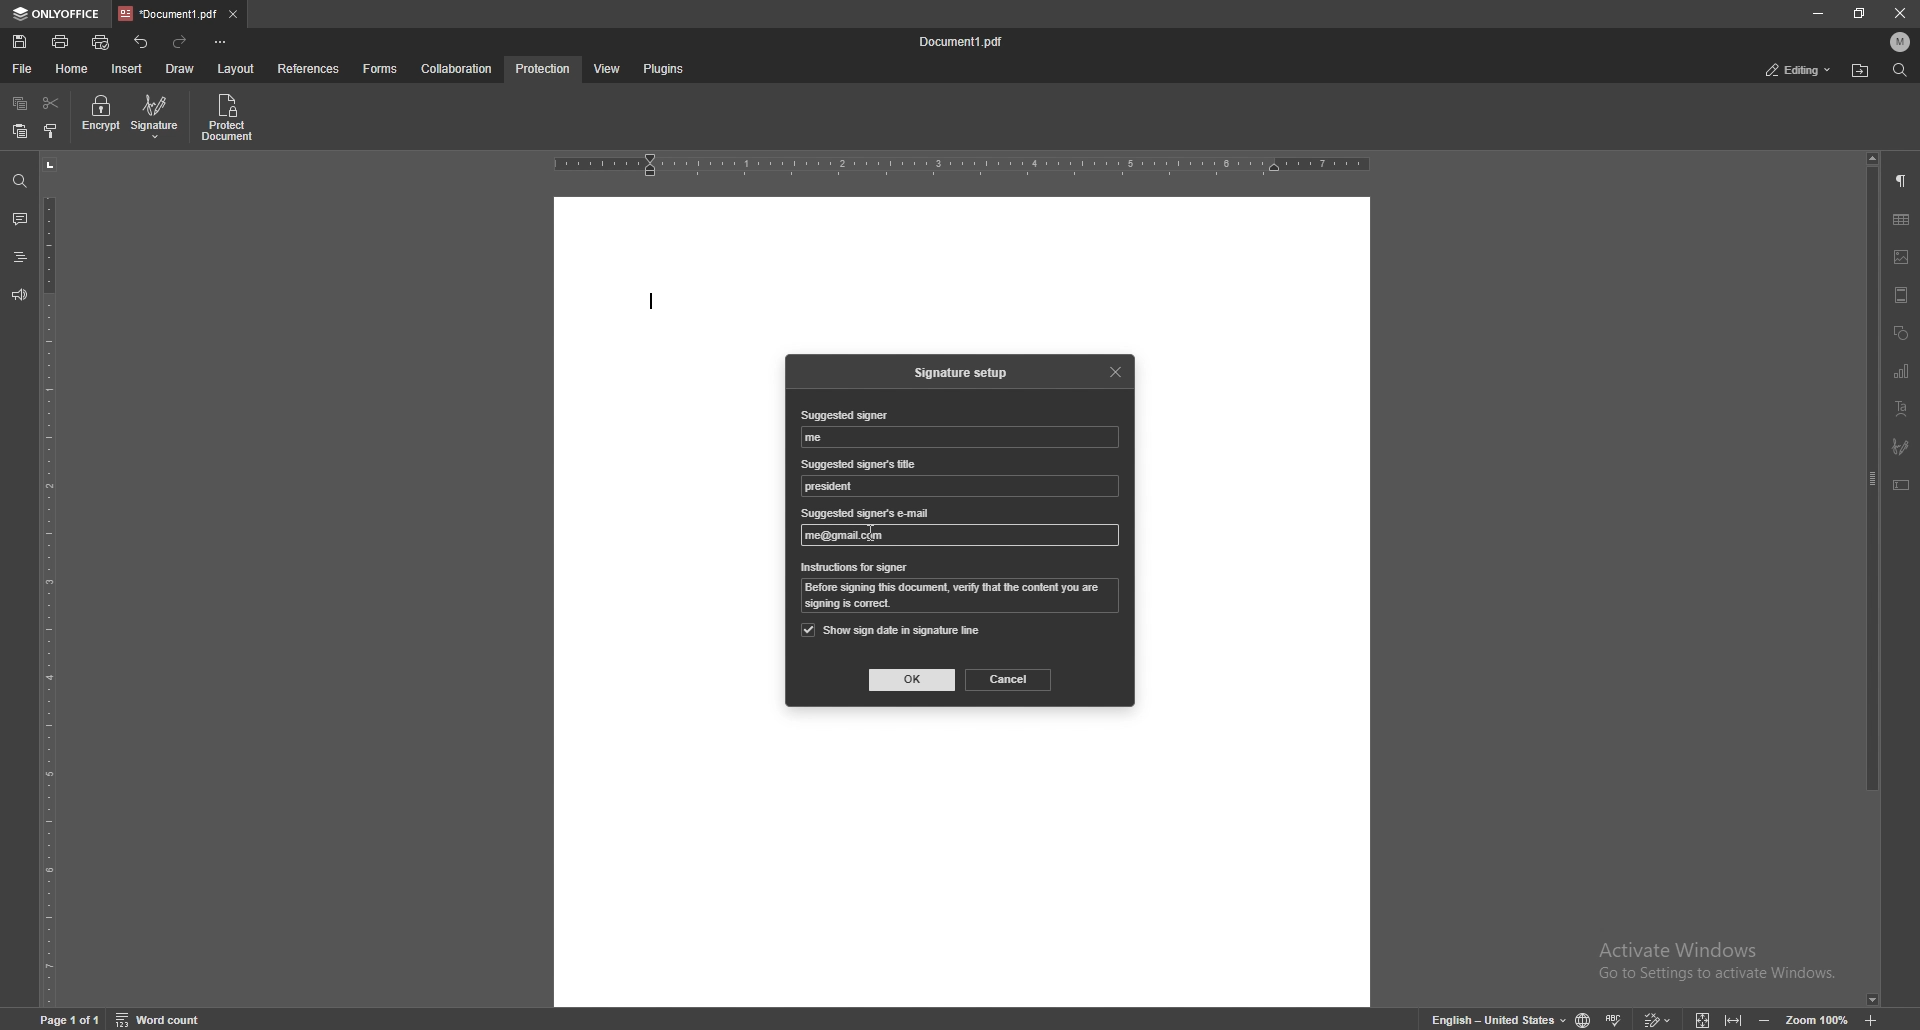 The image size is (1920, 1030). What do you see at coordinates (833, 487) in the screenshot?
I see `suggested signer's title` at bounding box center [833, 487].